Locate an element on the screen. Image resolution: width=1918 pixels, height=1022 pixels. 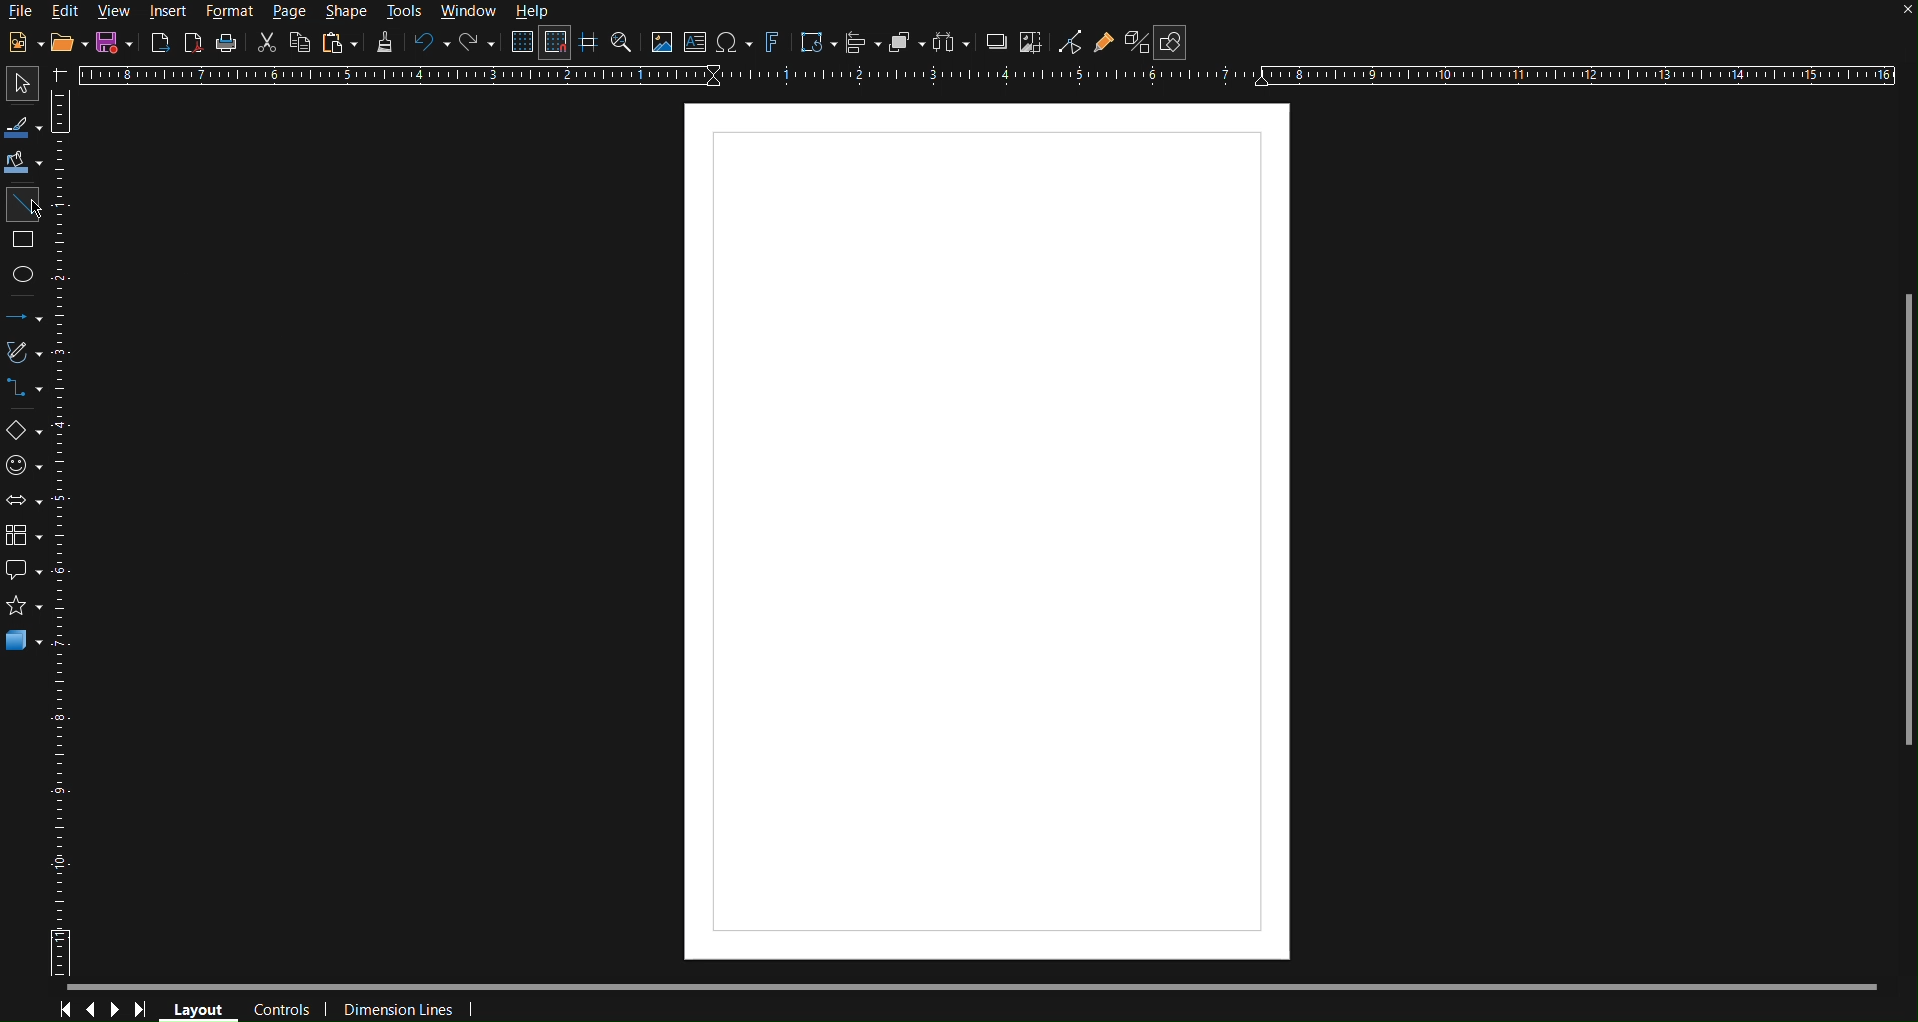
Snap to Grid is located at coordinates (556, 43).